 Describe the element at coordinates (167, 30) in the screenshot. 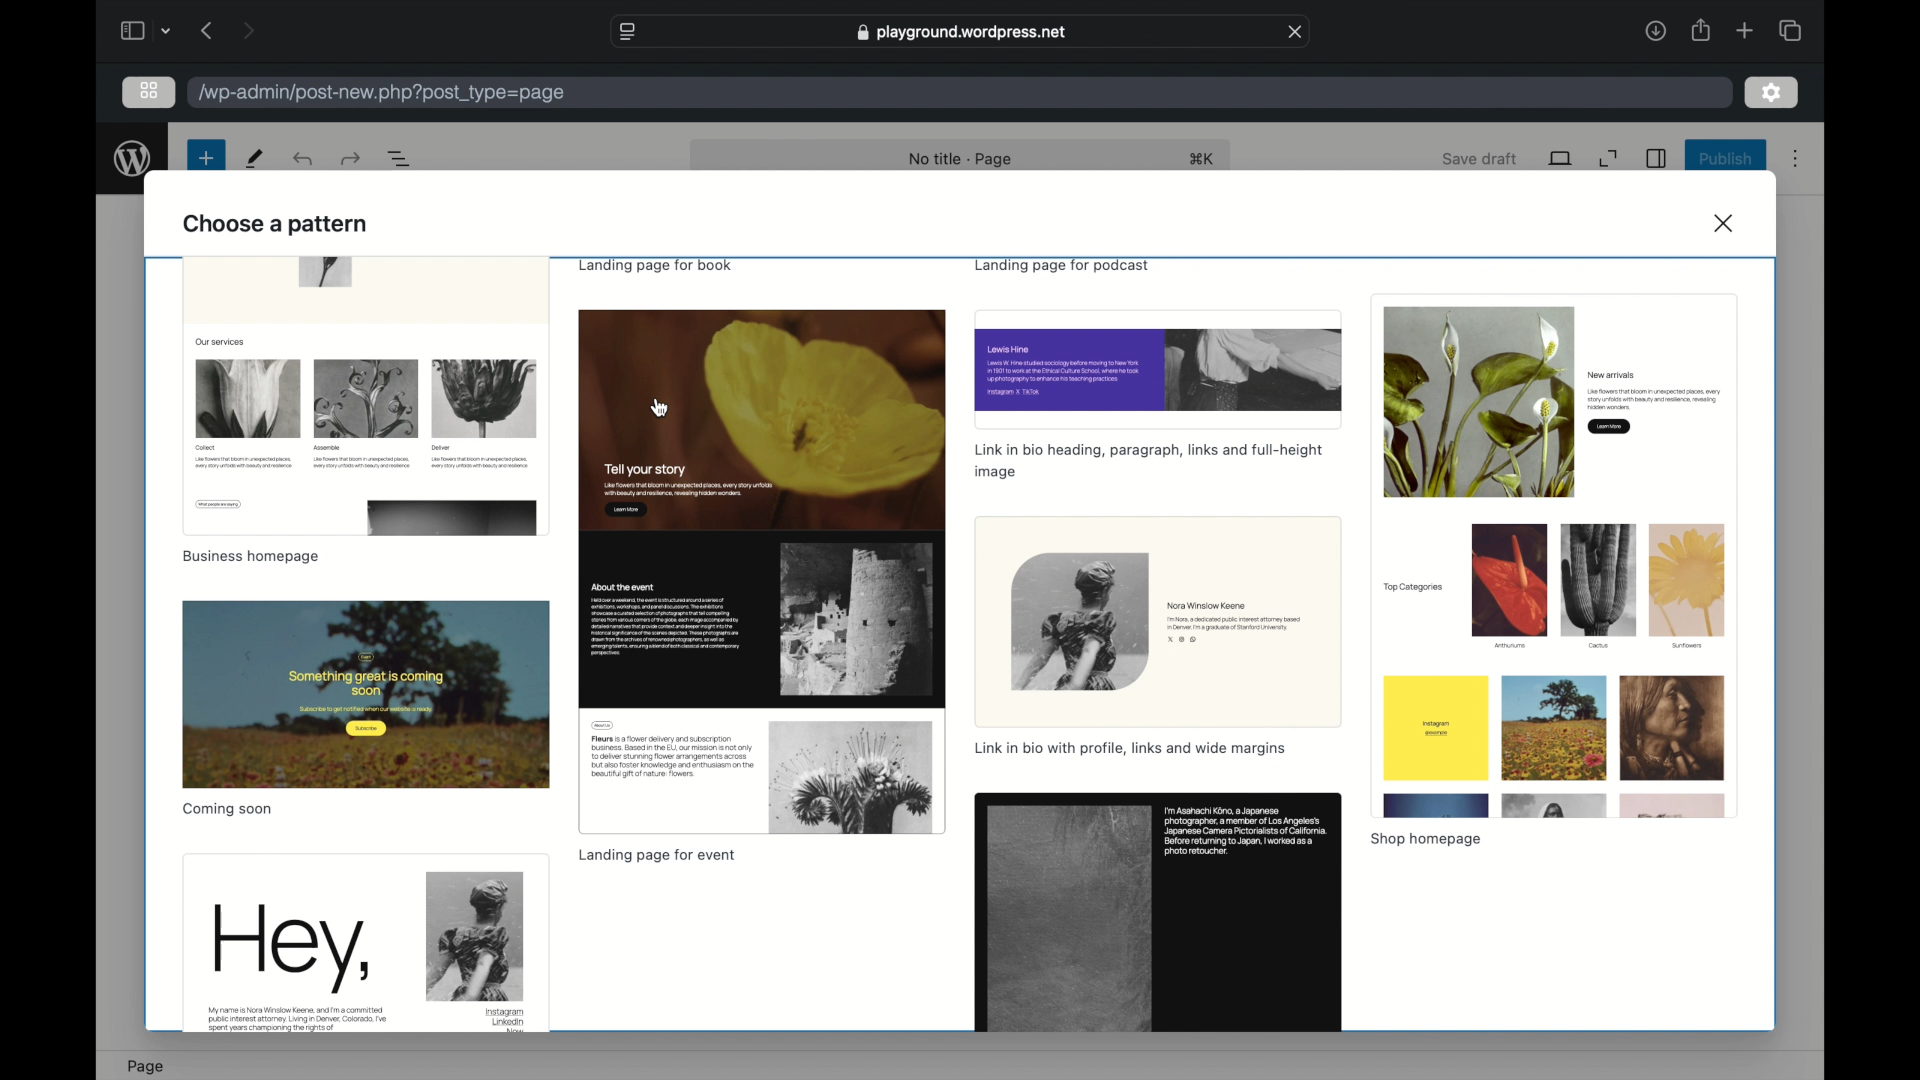

I see `tab group picker` at that location.